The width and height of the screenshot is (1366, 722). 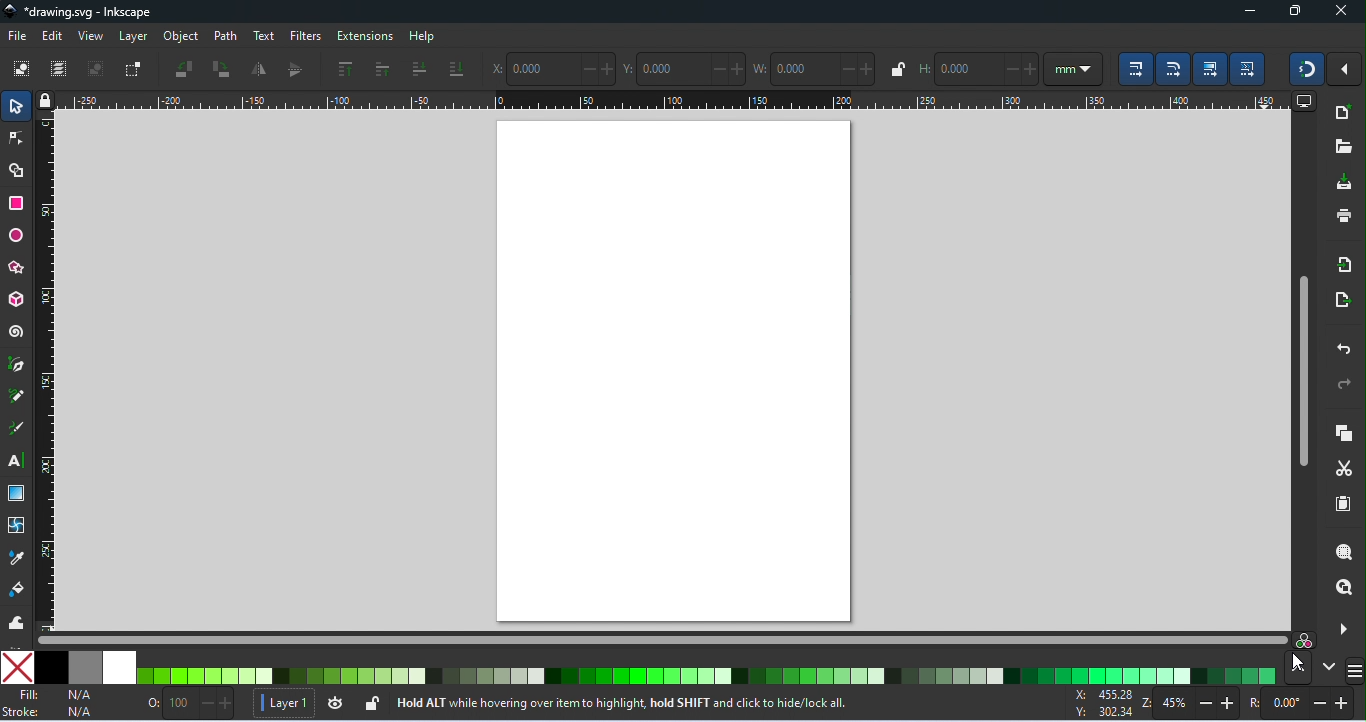 I want to click on zoom and more, so click(x=1341, y=627).